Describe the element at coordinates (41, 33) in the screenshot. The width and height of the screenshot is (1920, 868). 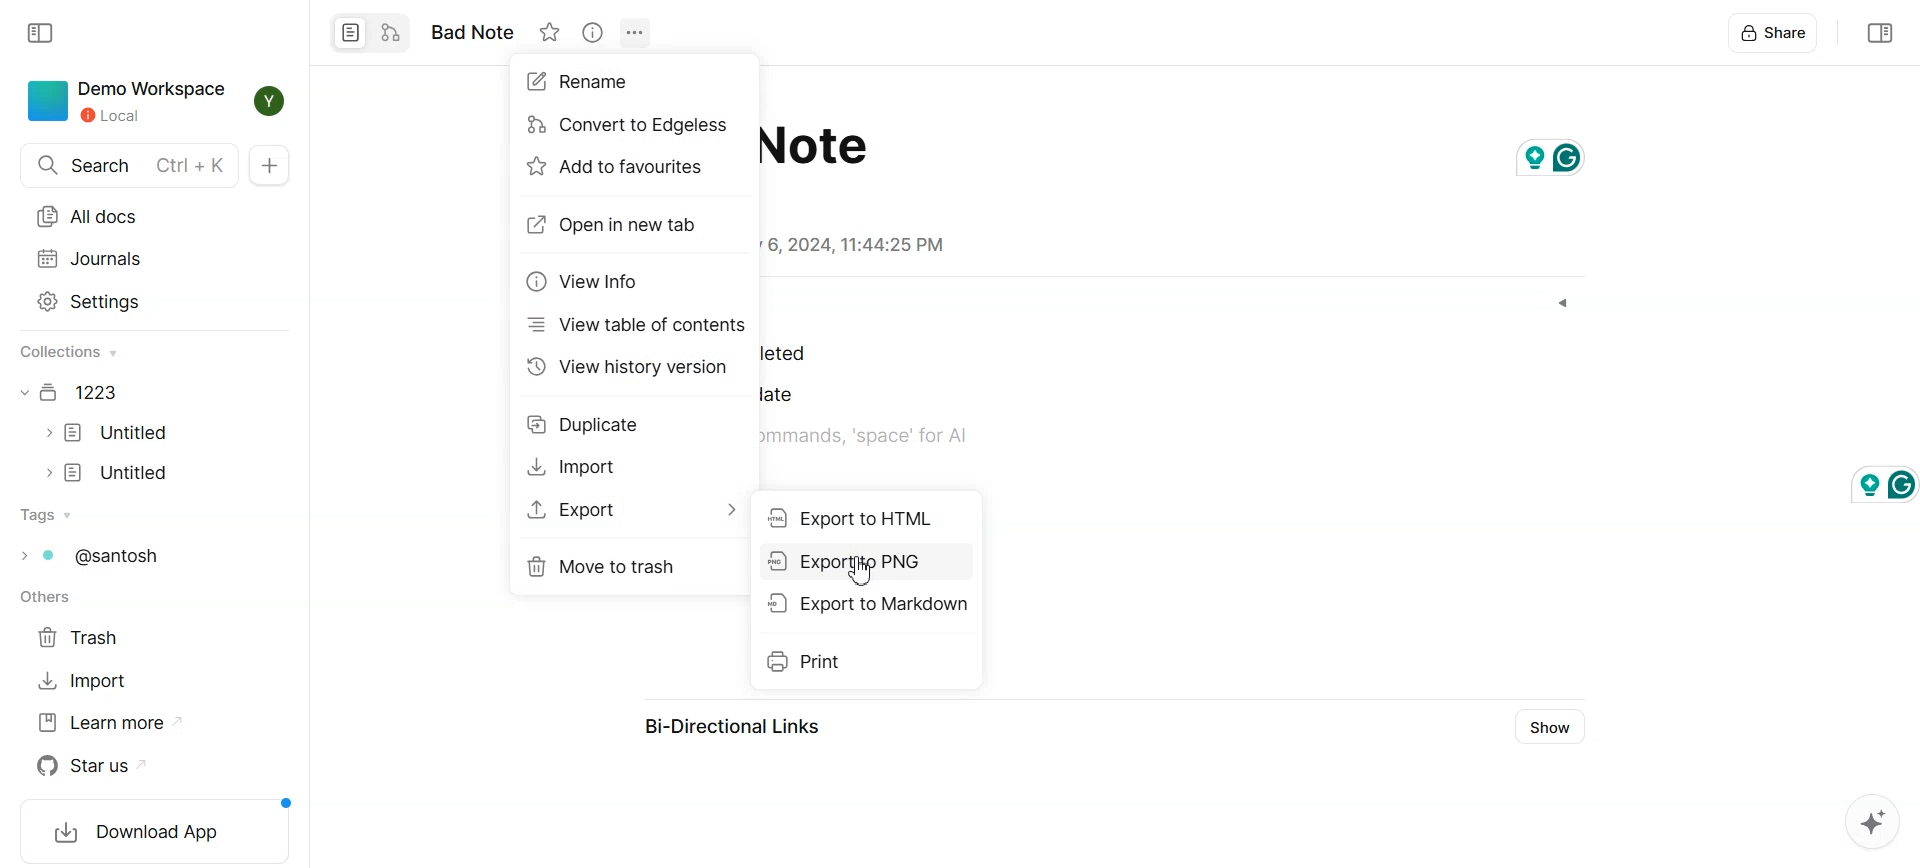
I see `Collapse sidebar` at that location.